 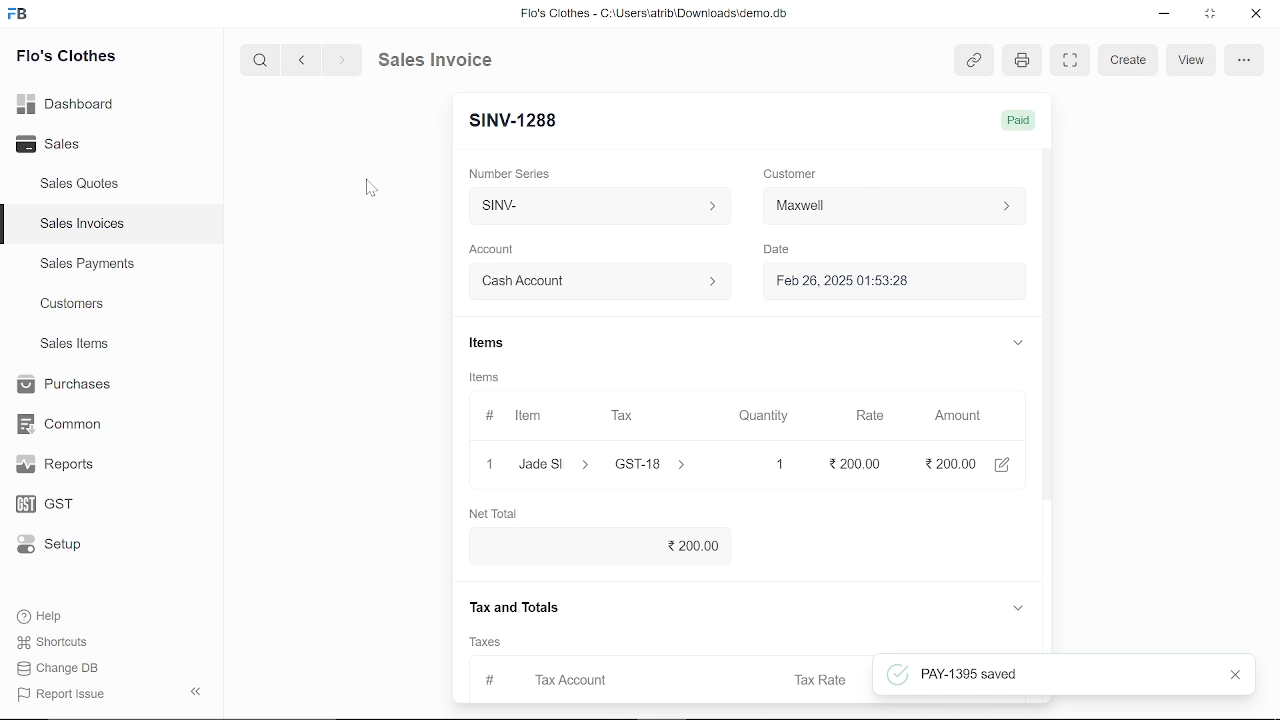 I want to click on Number Series, so click(x=512, y=173).